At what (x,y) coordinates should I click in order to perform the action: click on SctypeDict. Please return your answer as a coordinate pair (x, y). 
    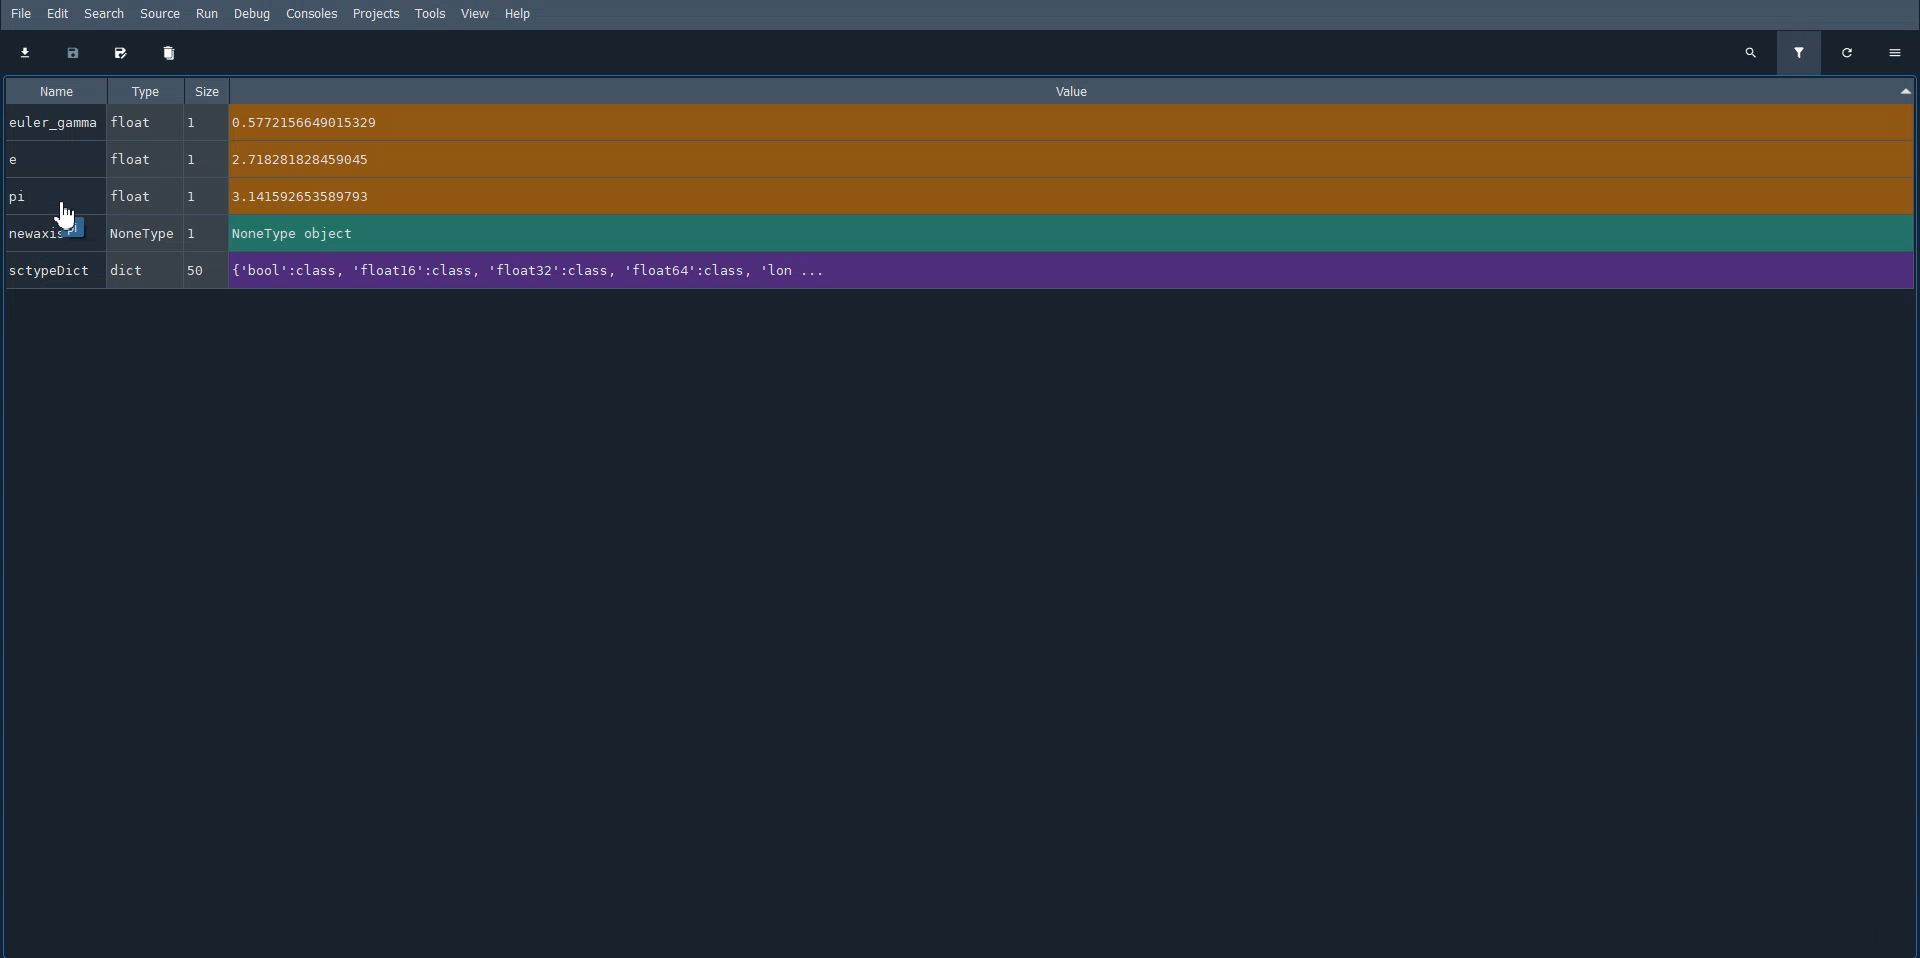
    Looking at the image, I should click on (960, 272).